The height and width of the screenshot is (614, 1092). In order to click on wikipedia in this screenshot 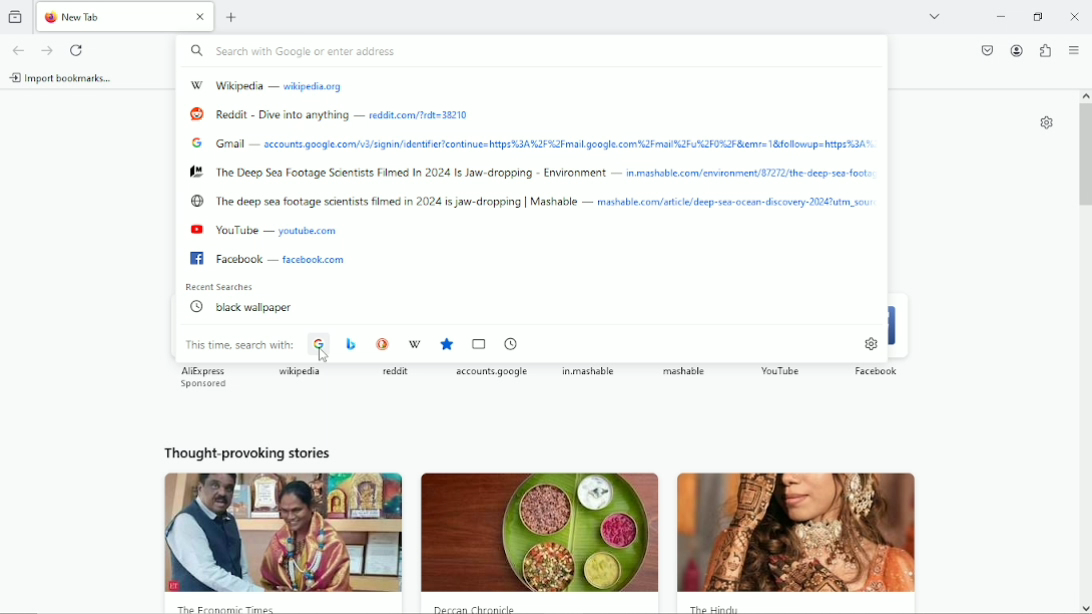, I will do `click(245, 83)`.